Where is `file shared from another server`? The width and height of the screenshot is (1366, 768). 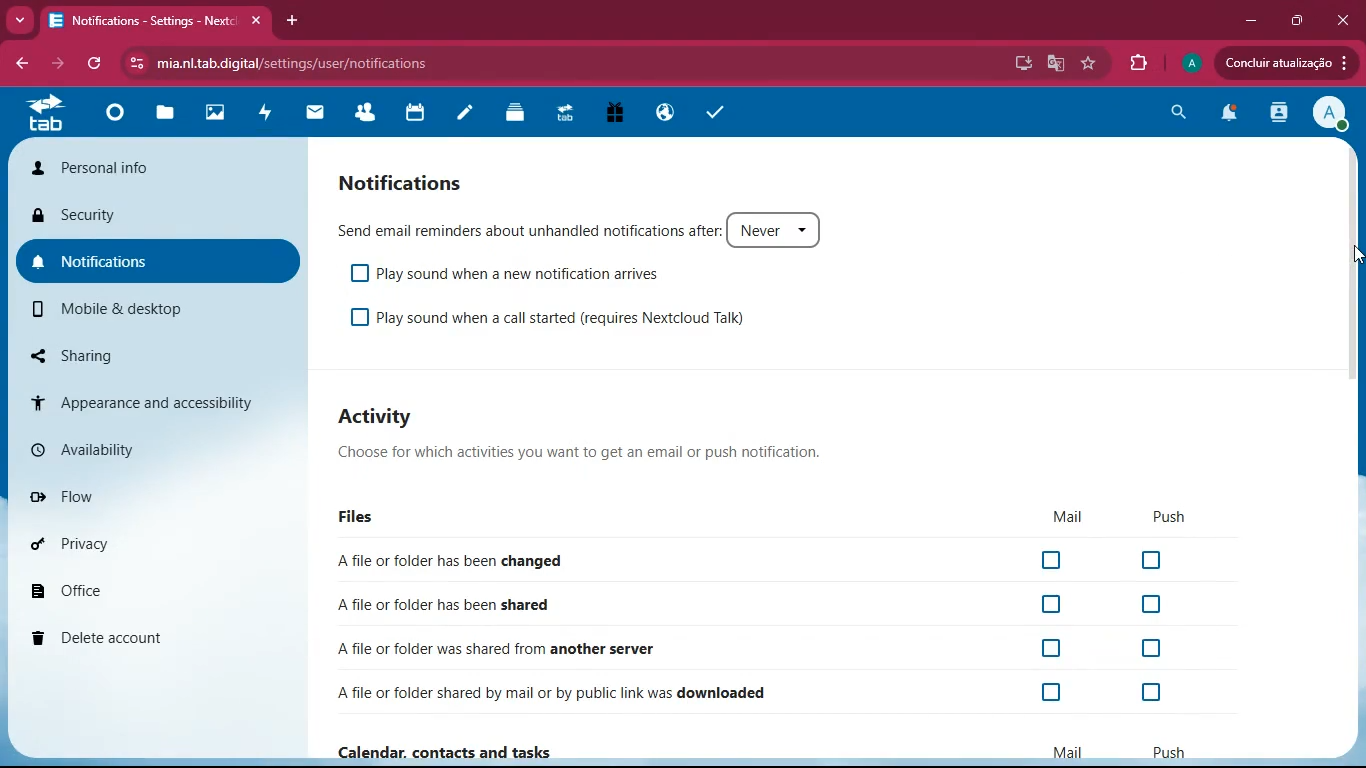
file shared from another server is located at coordinates (539, 649).